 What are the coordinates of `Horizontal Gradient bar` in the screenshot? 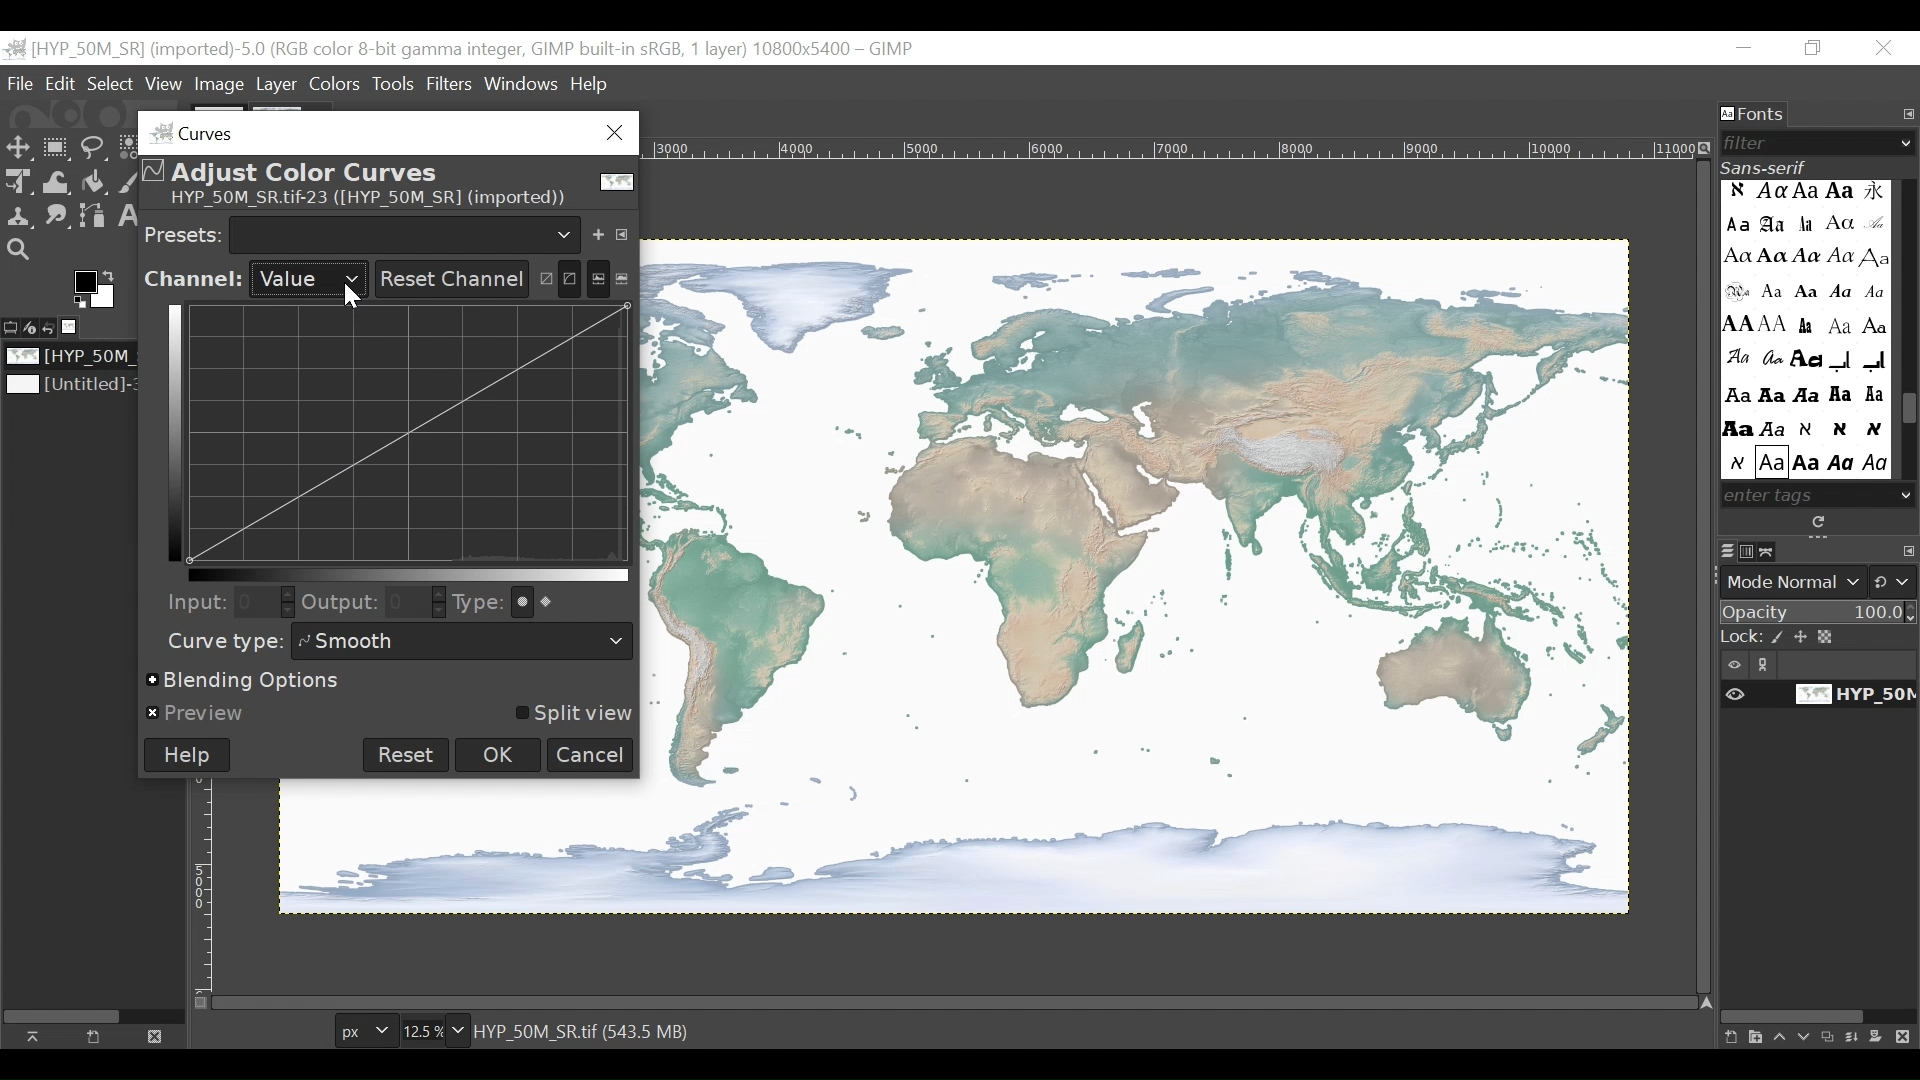 It's located at (409, 575).